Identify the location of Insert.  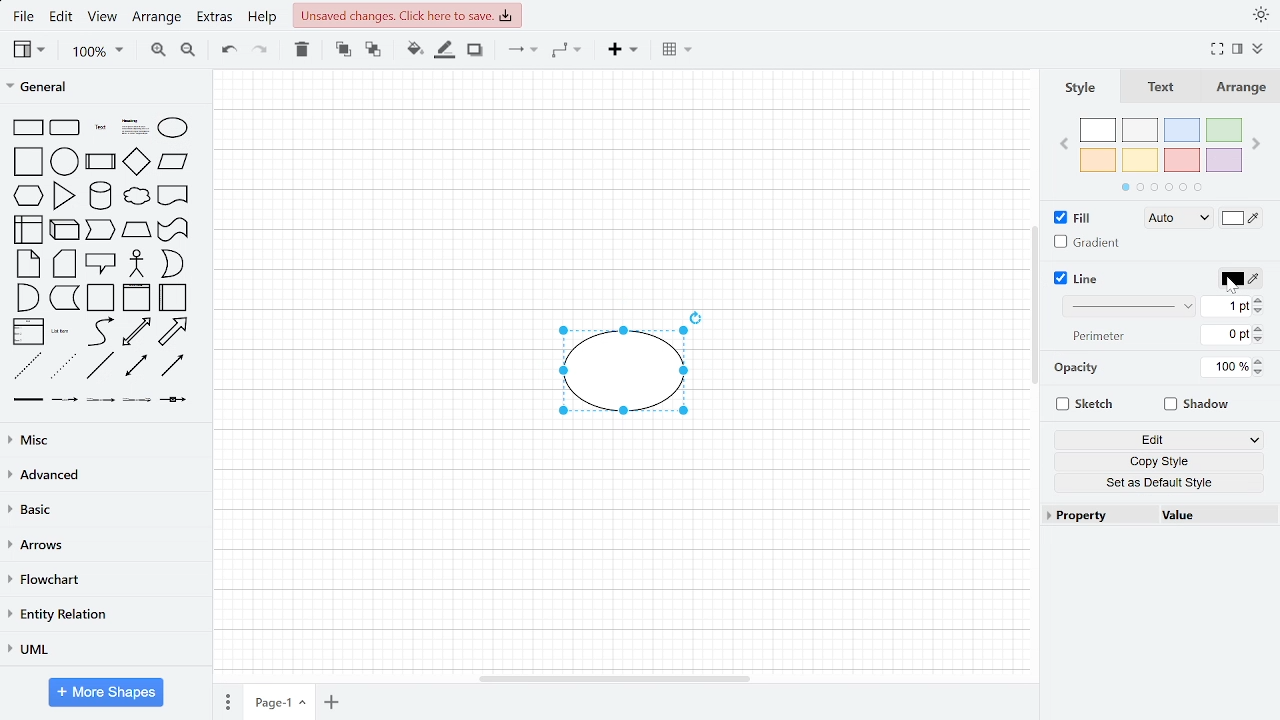
(625, 52).